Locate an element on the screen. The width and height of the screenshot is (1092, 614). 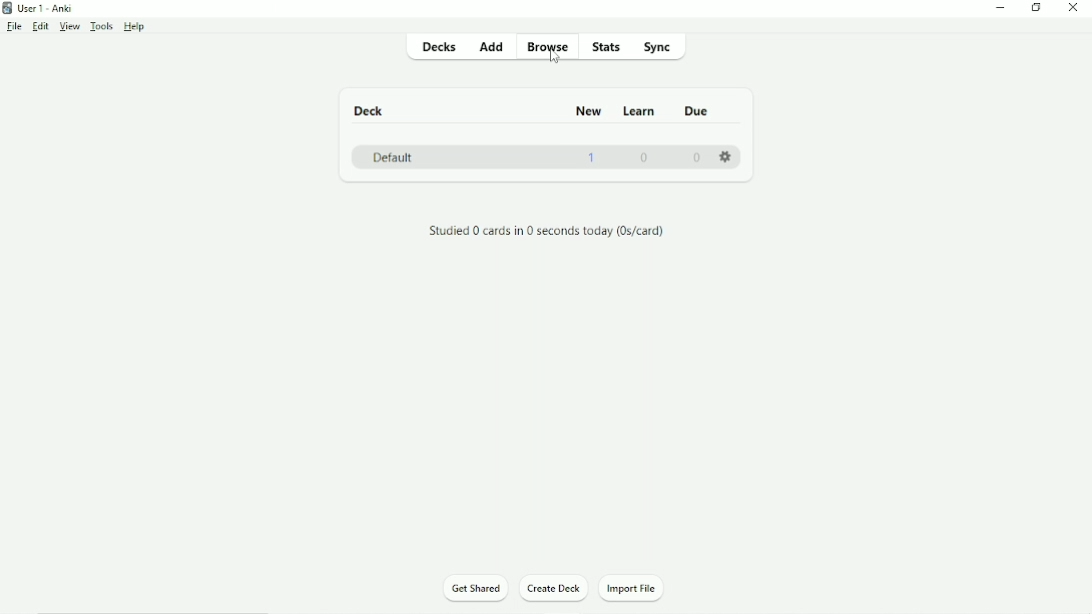
Import File is located at coordinates (634, 588).